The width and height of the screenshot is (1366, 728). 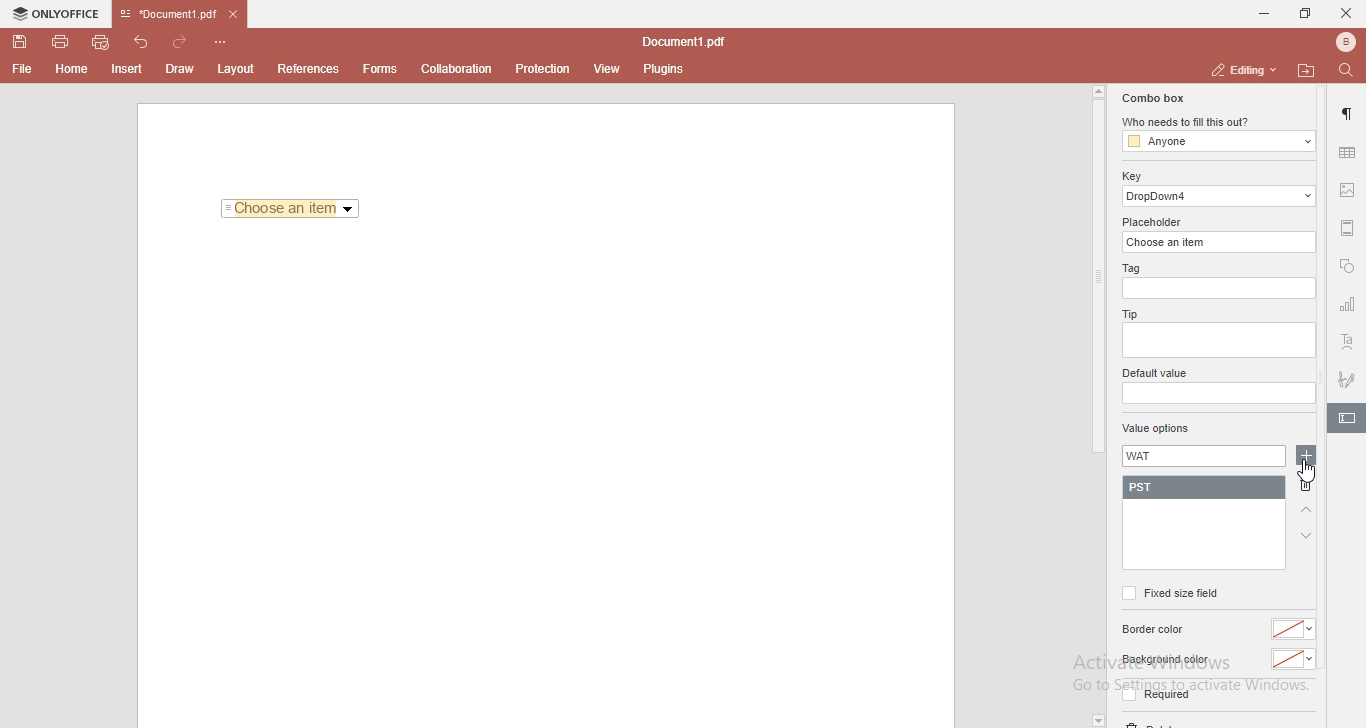 What do you see at coordinates (184, 38) in the screenshot?
I see `redo` at bounding box center [184, 38].